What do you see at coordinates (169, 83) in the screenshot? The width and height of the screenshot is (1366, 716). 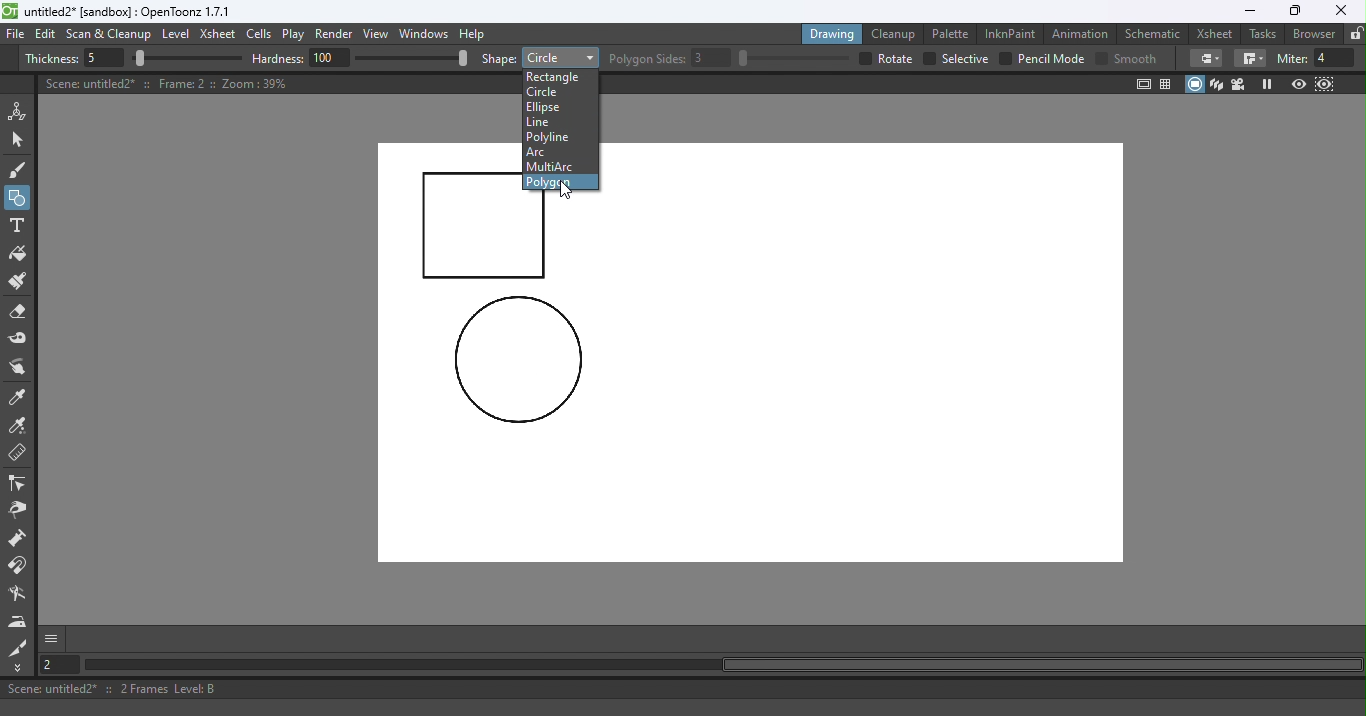 I see `Canvas details` at bounding box center [169, 83].